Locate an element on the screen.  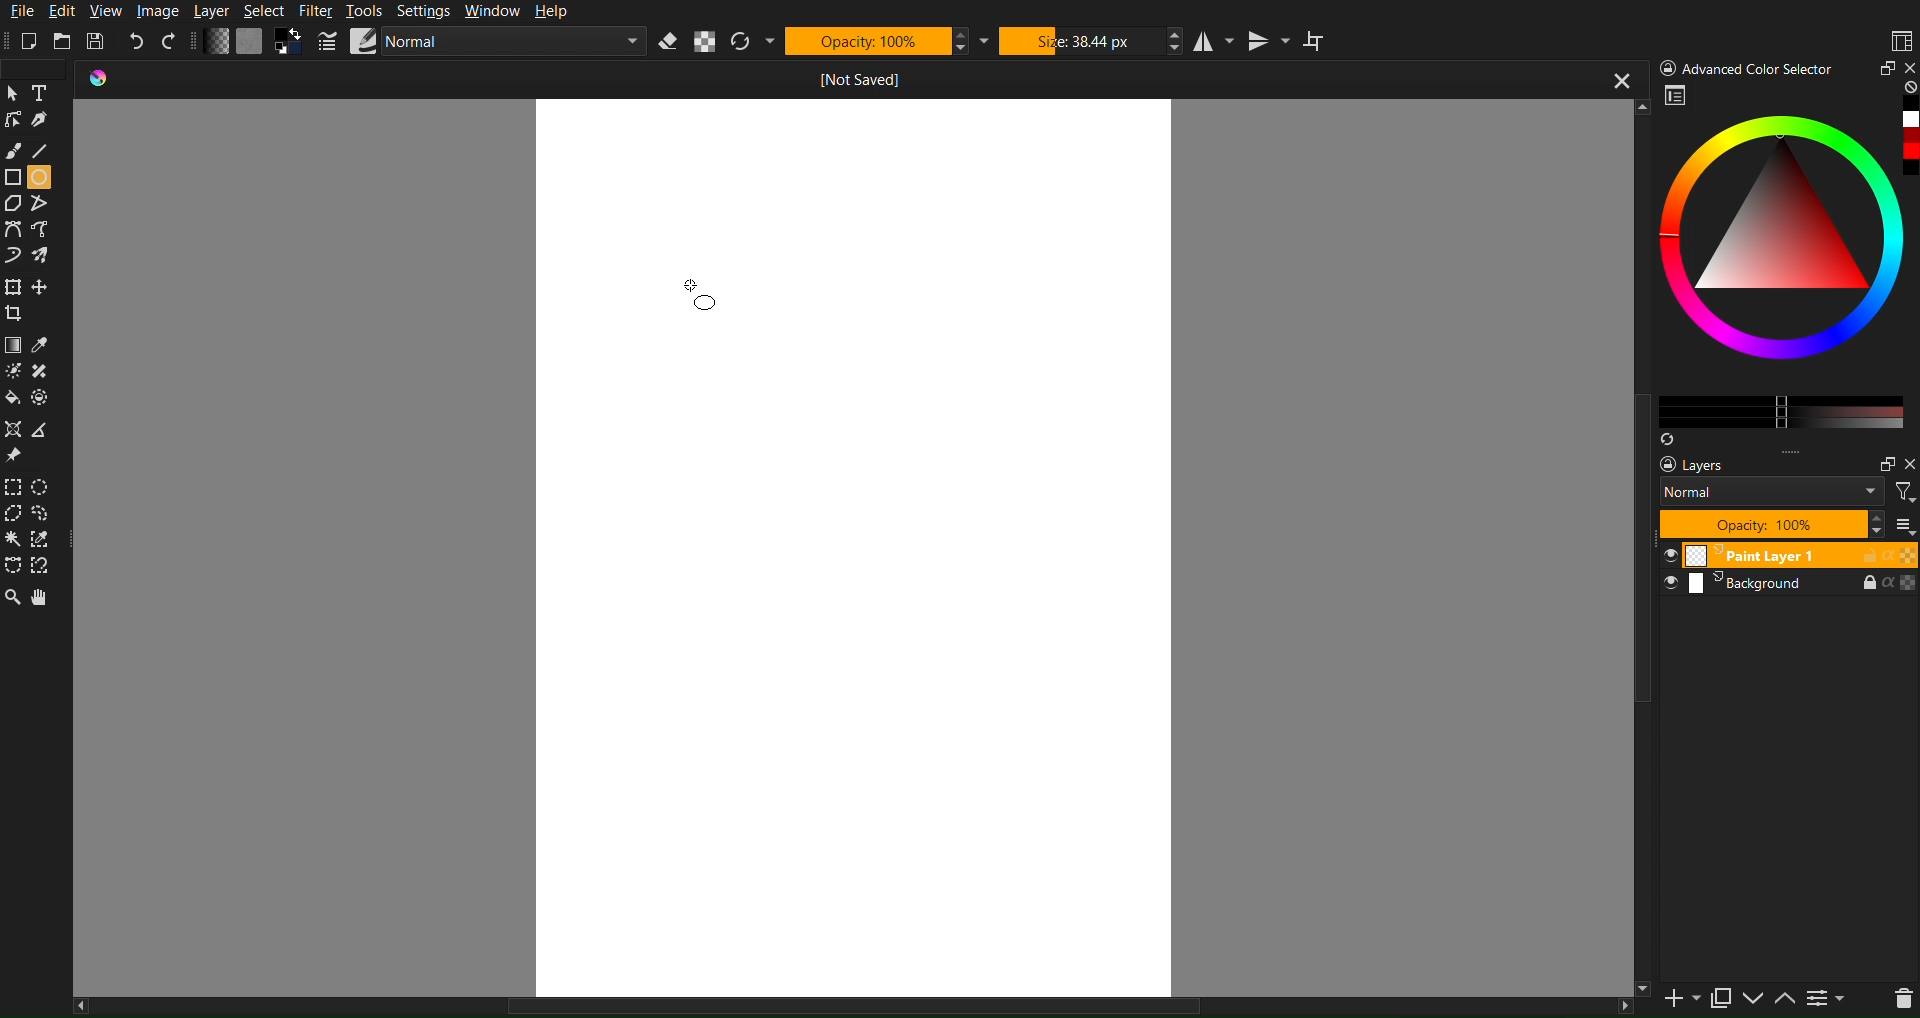
Redo is located at coordinates (169, 40).